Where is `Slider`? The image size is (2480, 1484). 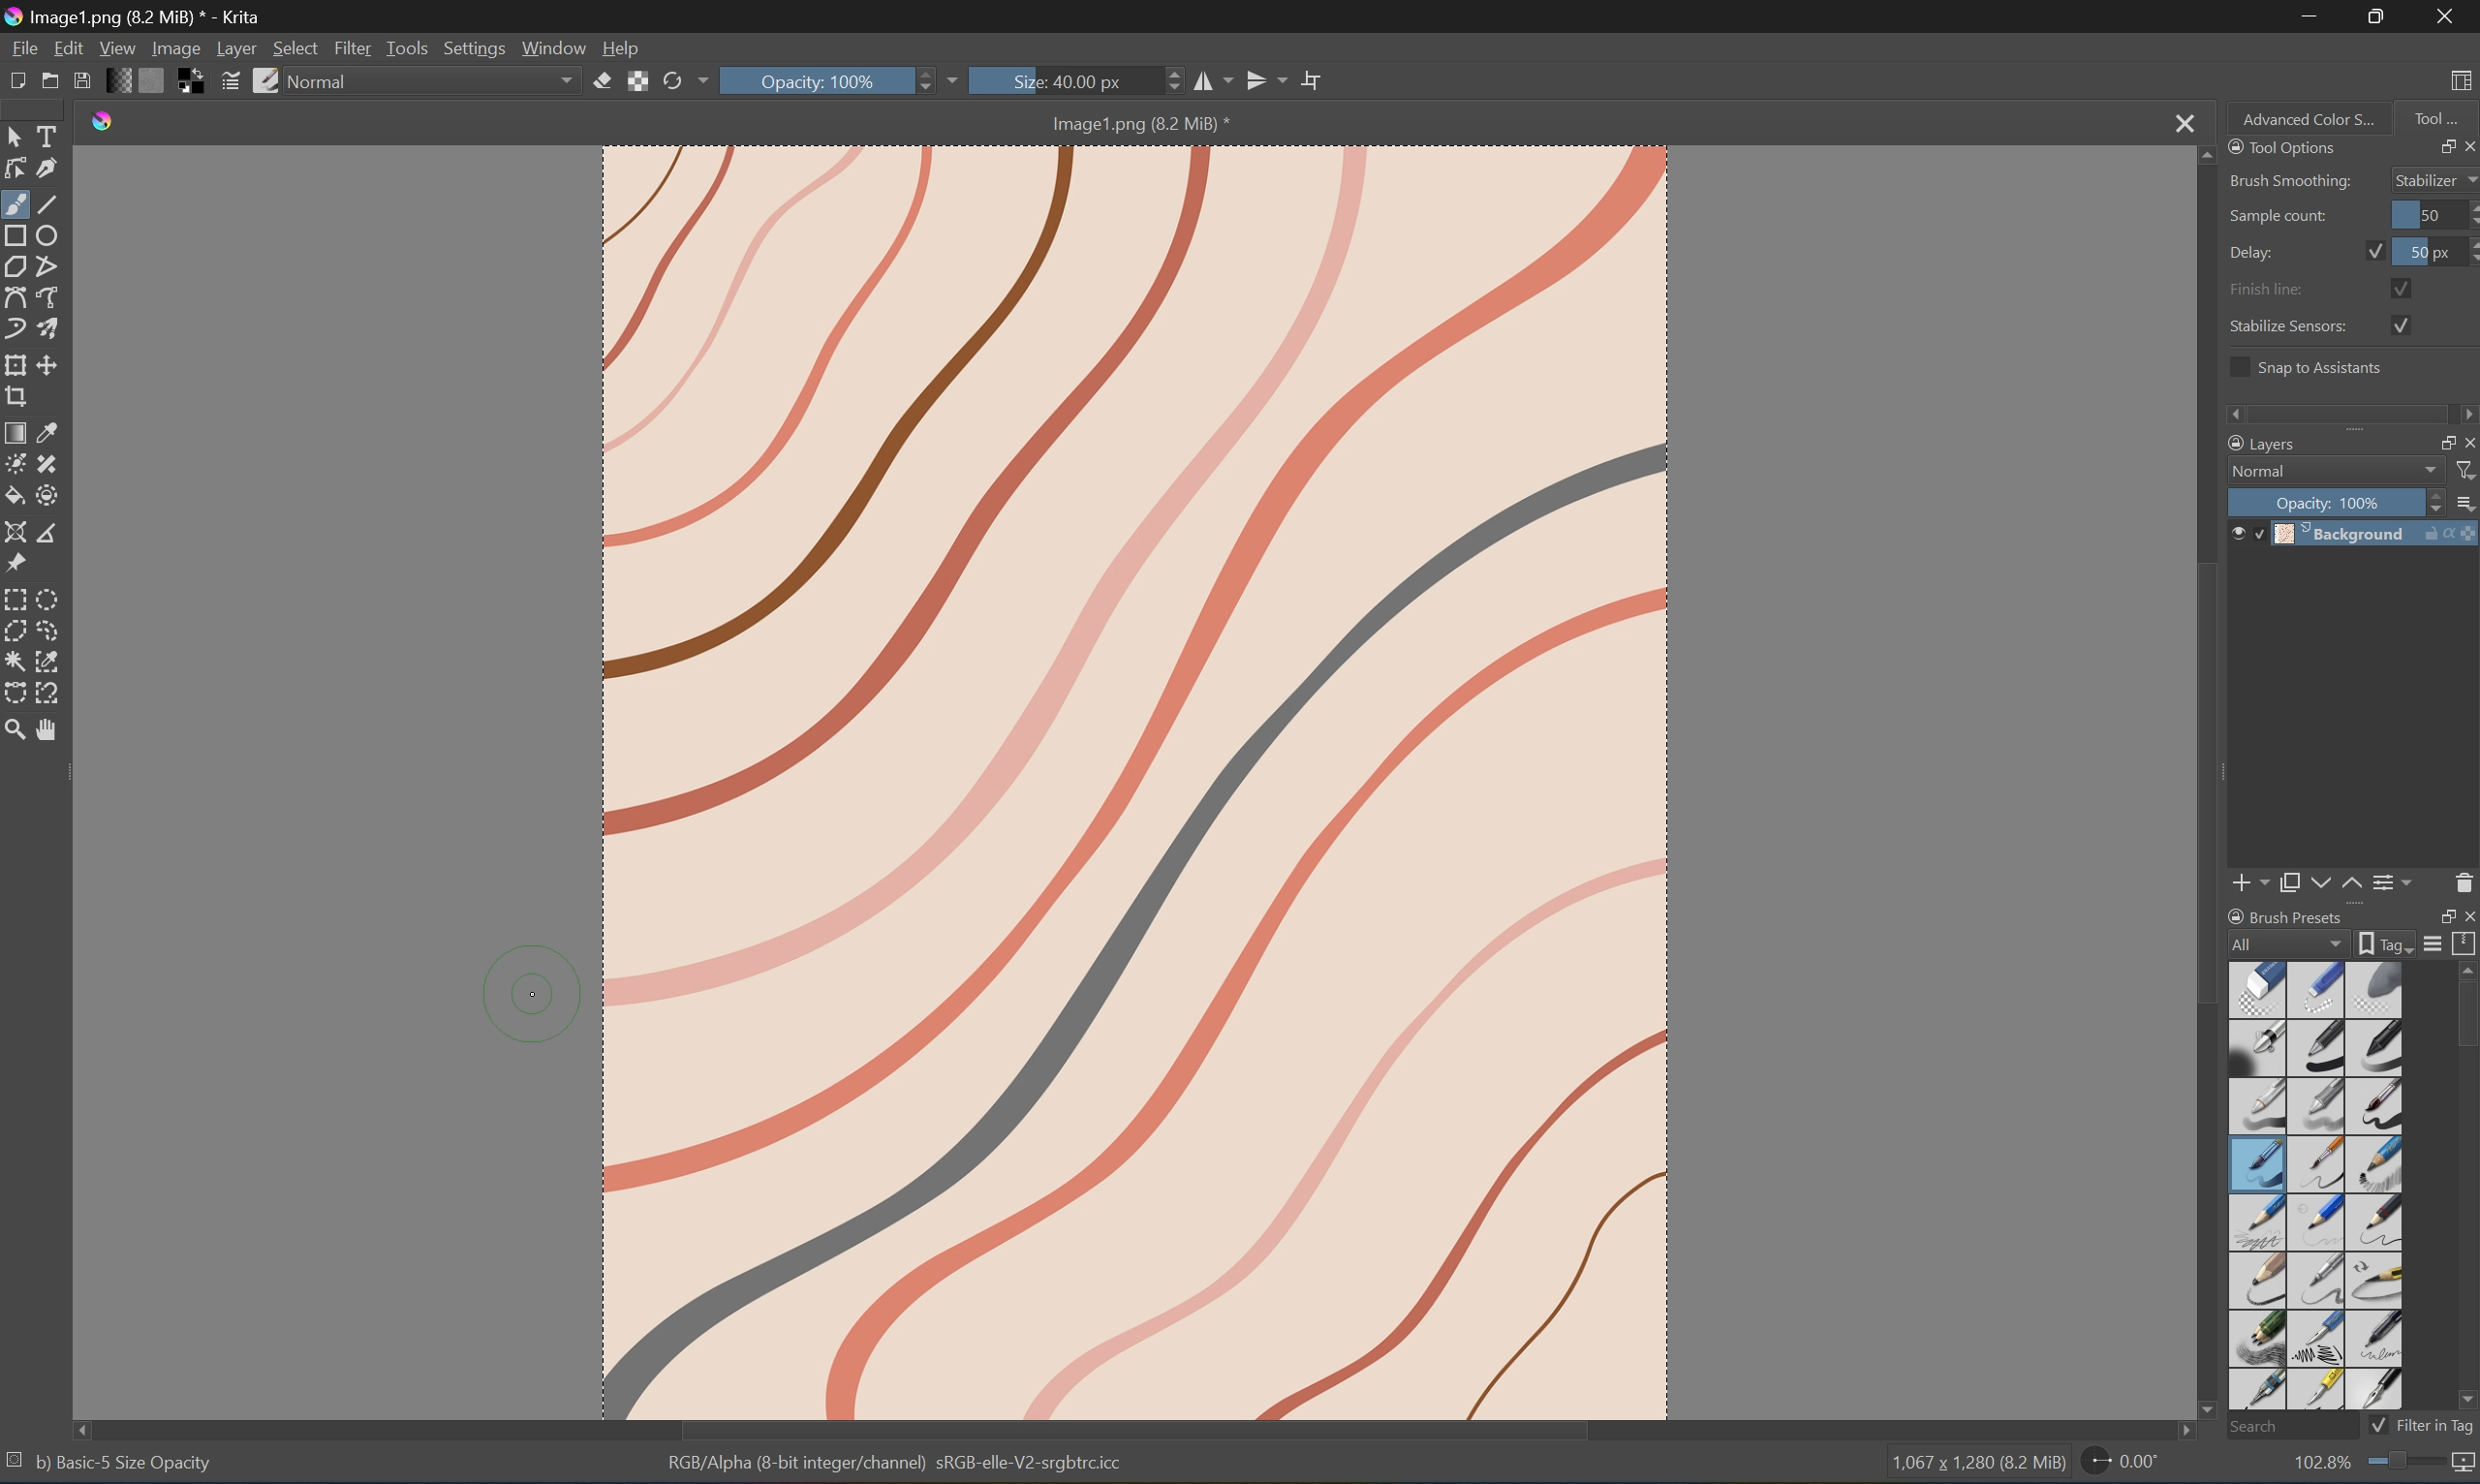
Slider is located at coordinates (929, 81).